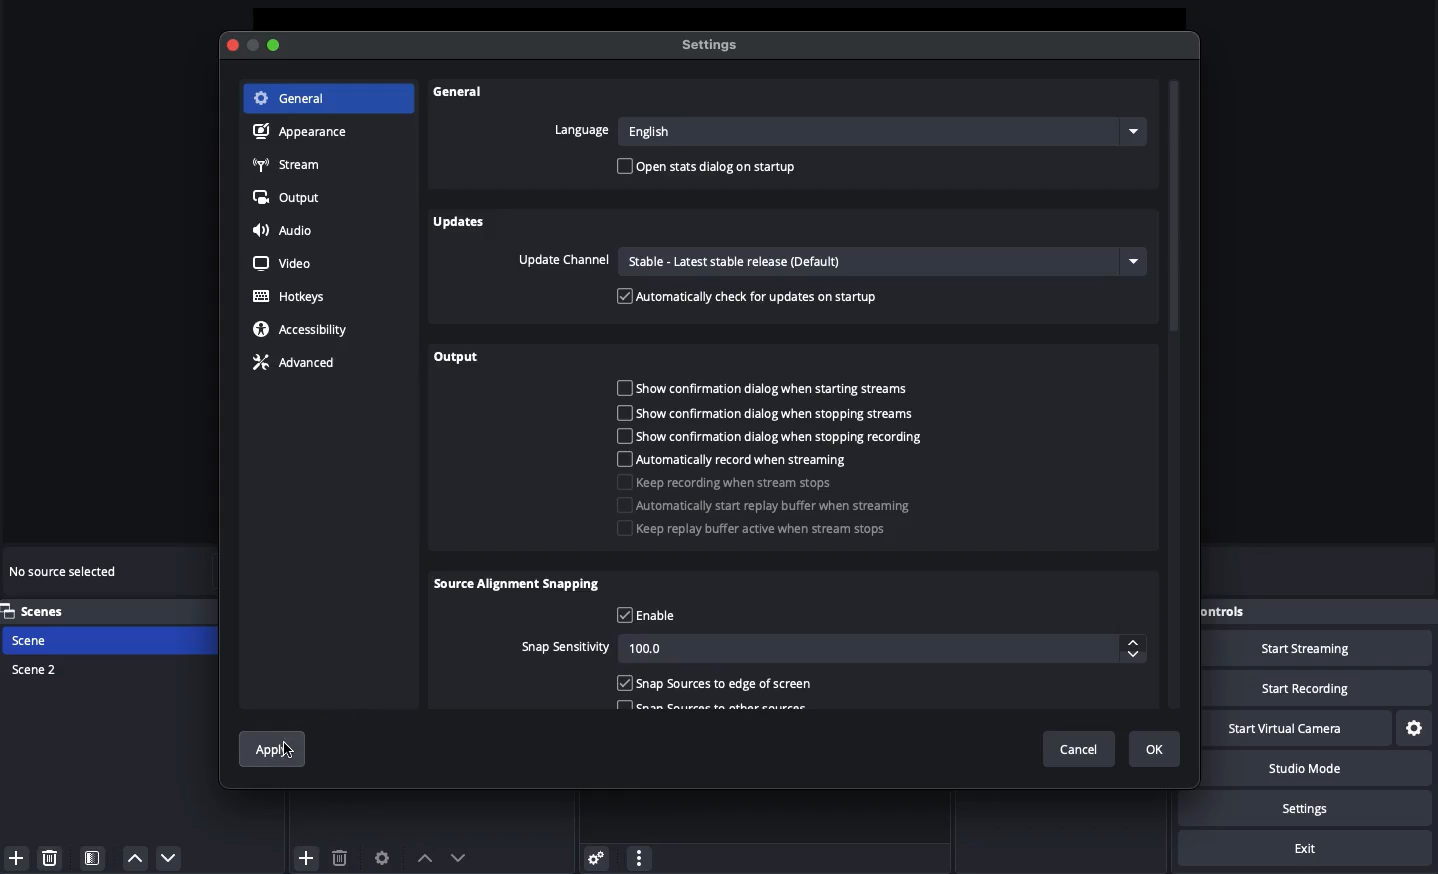  Describe the element at coordinates (53, 857) in the screenshot. I see `Delete` at that location.